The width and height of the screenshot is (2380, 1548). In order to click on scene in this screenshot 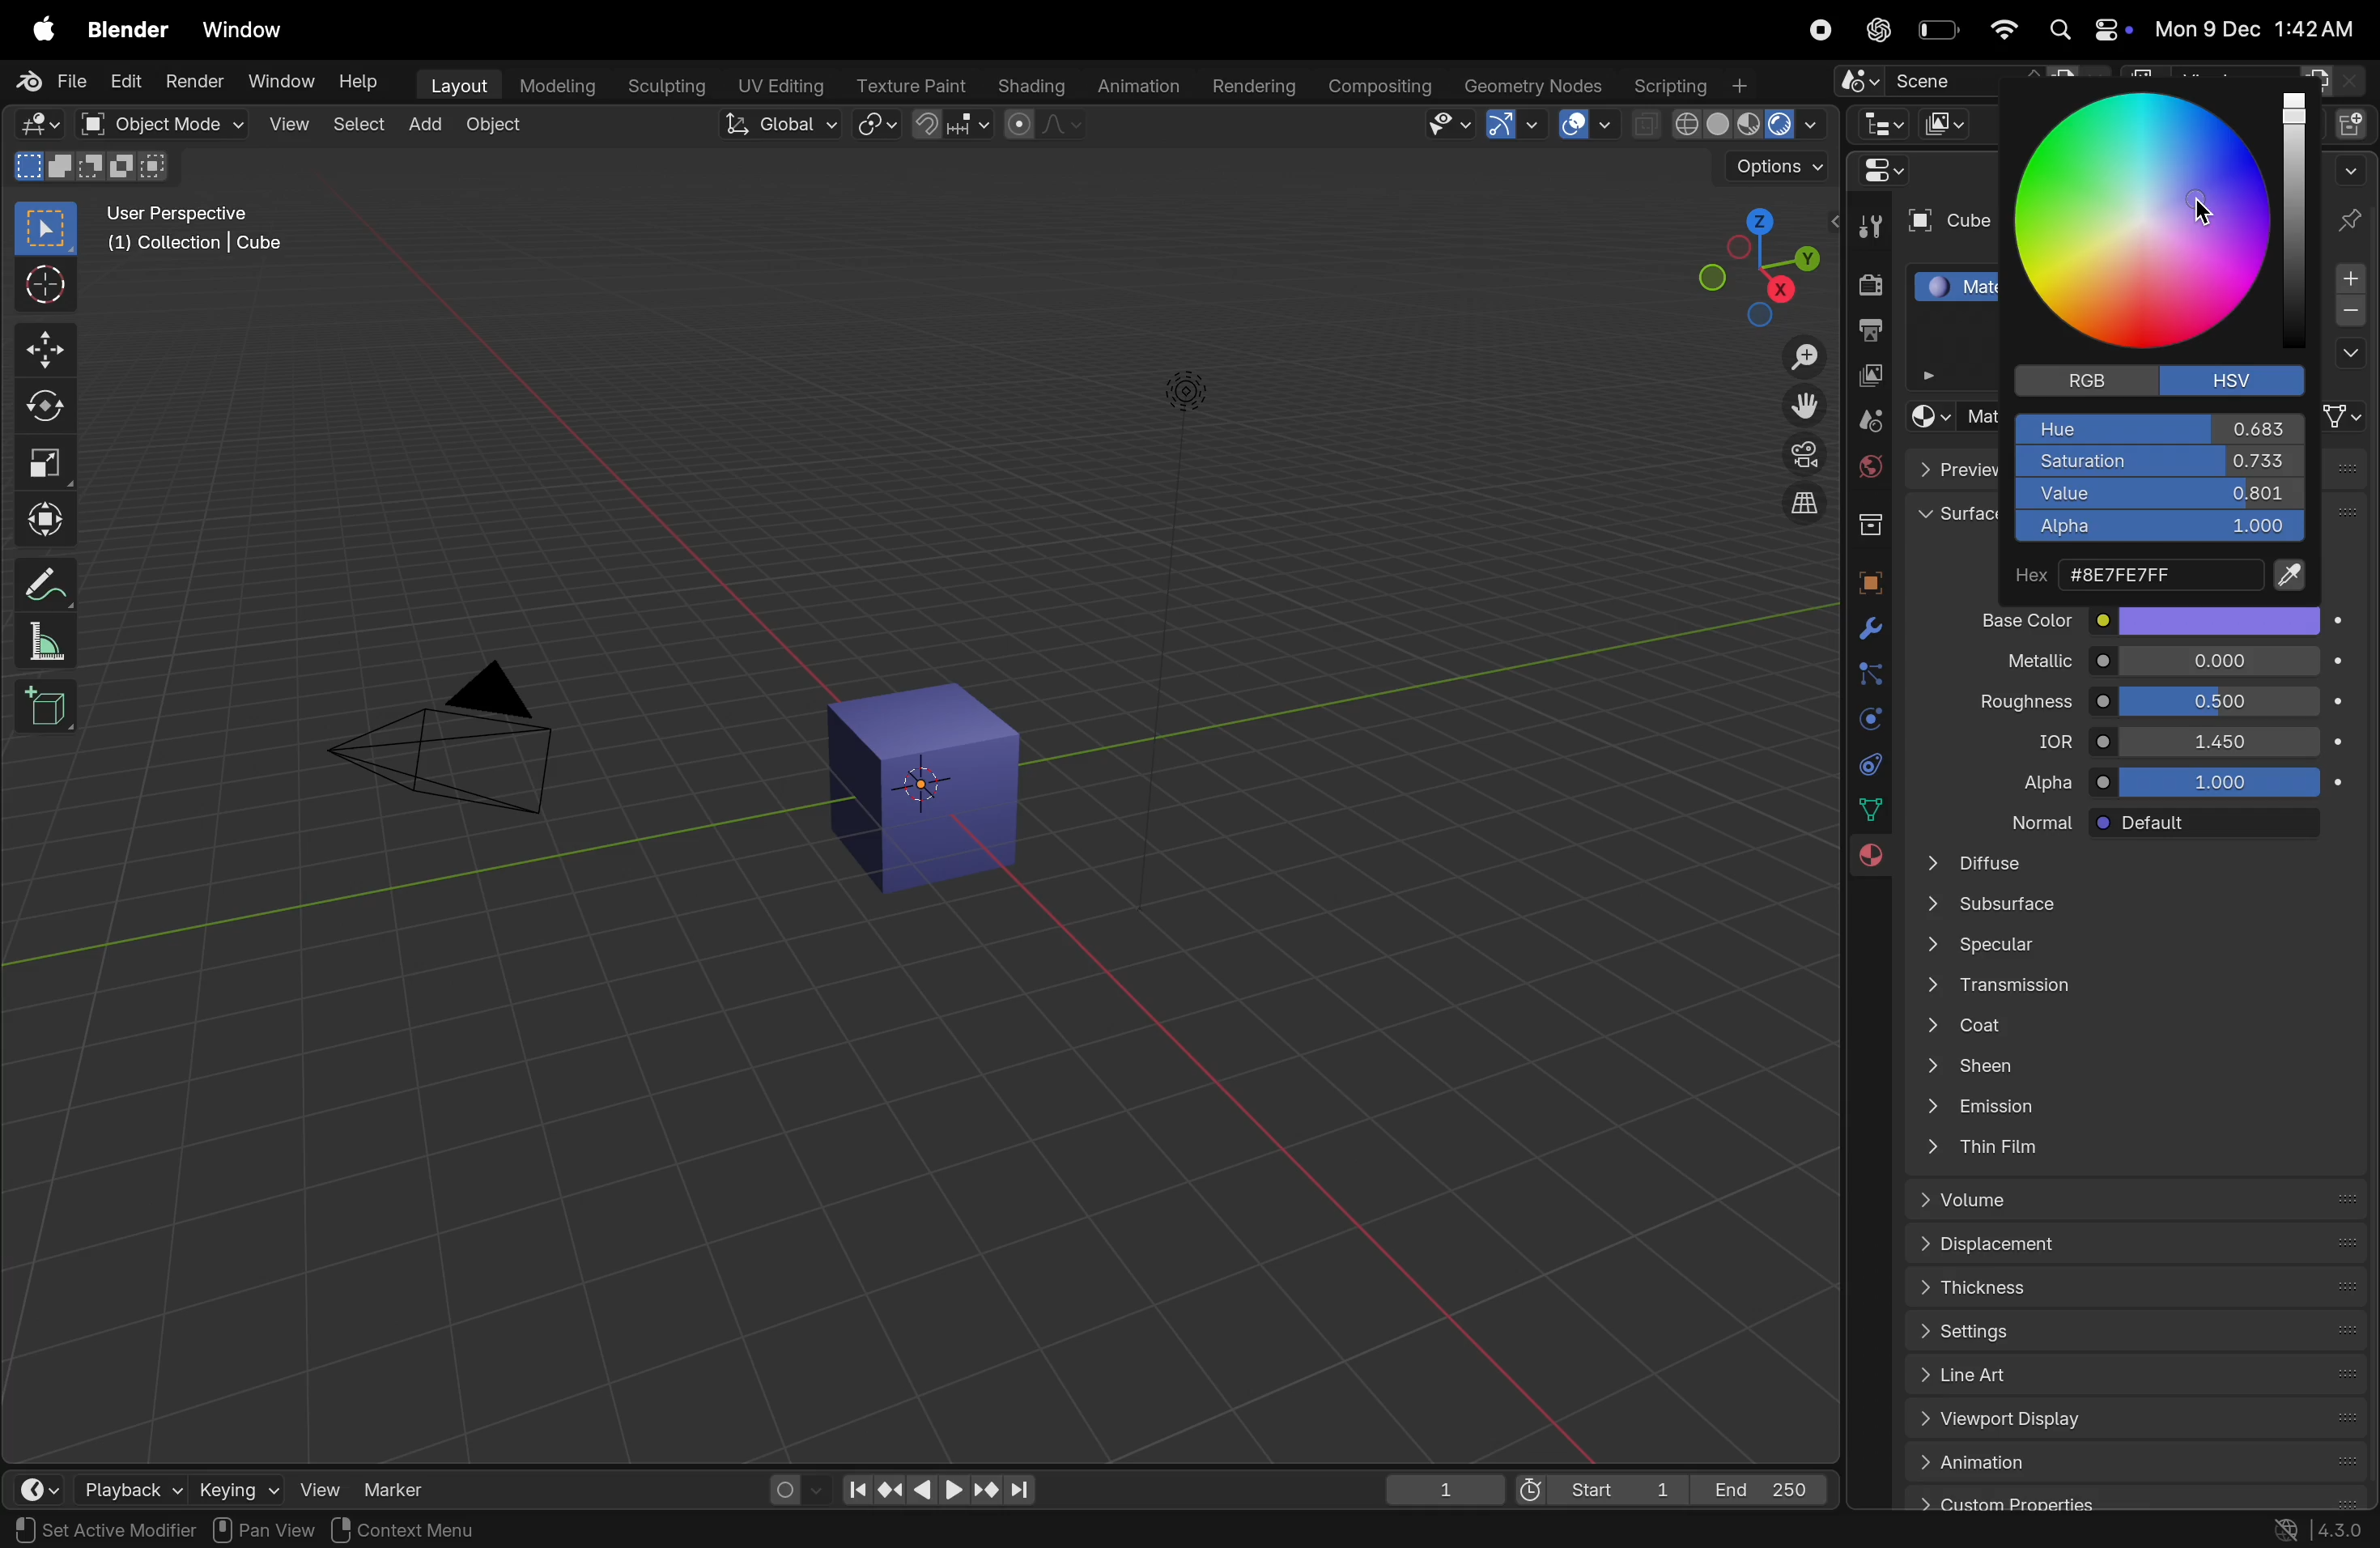, I will do `click(1867, 420)`.